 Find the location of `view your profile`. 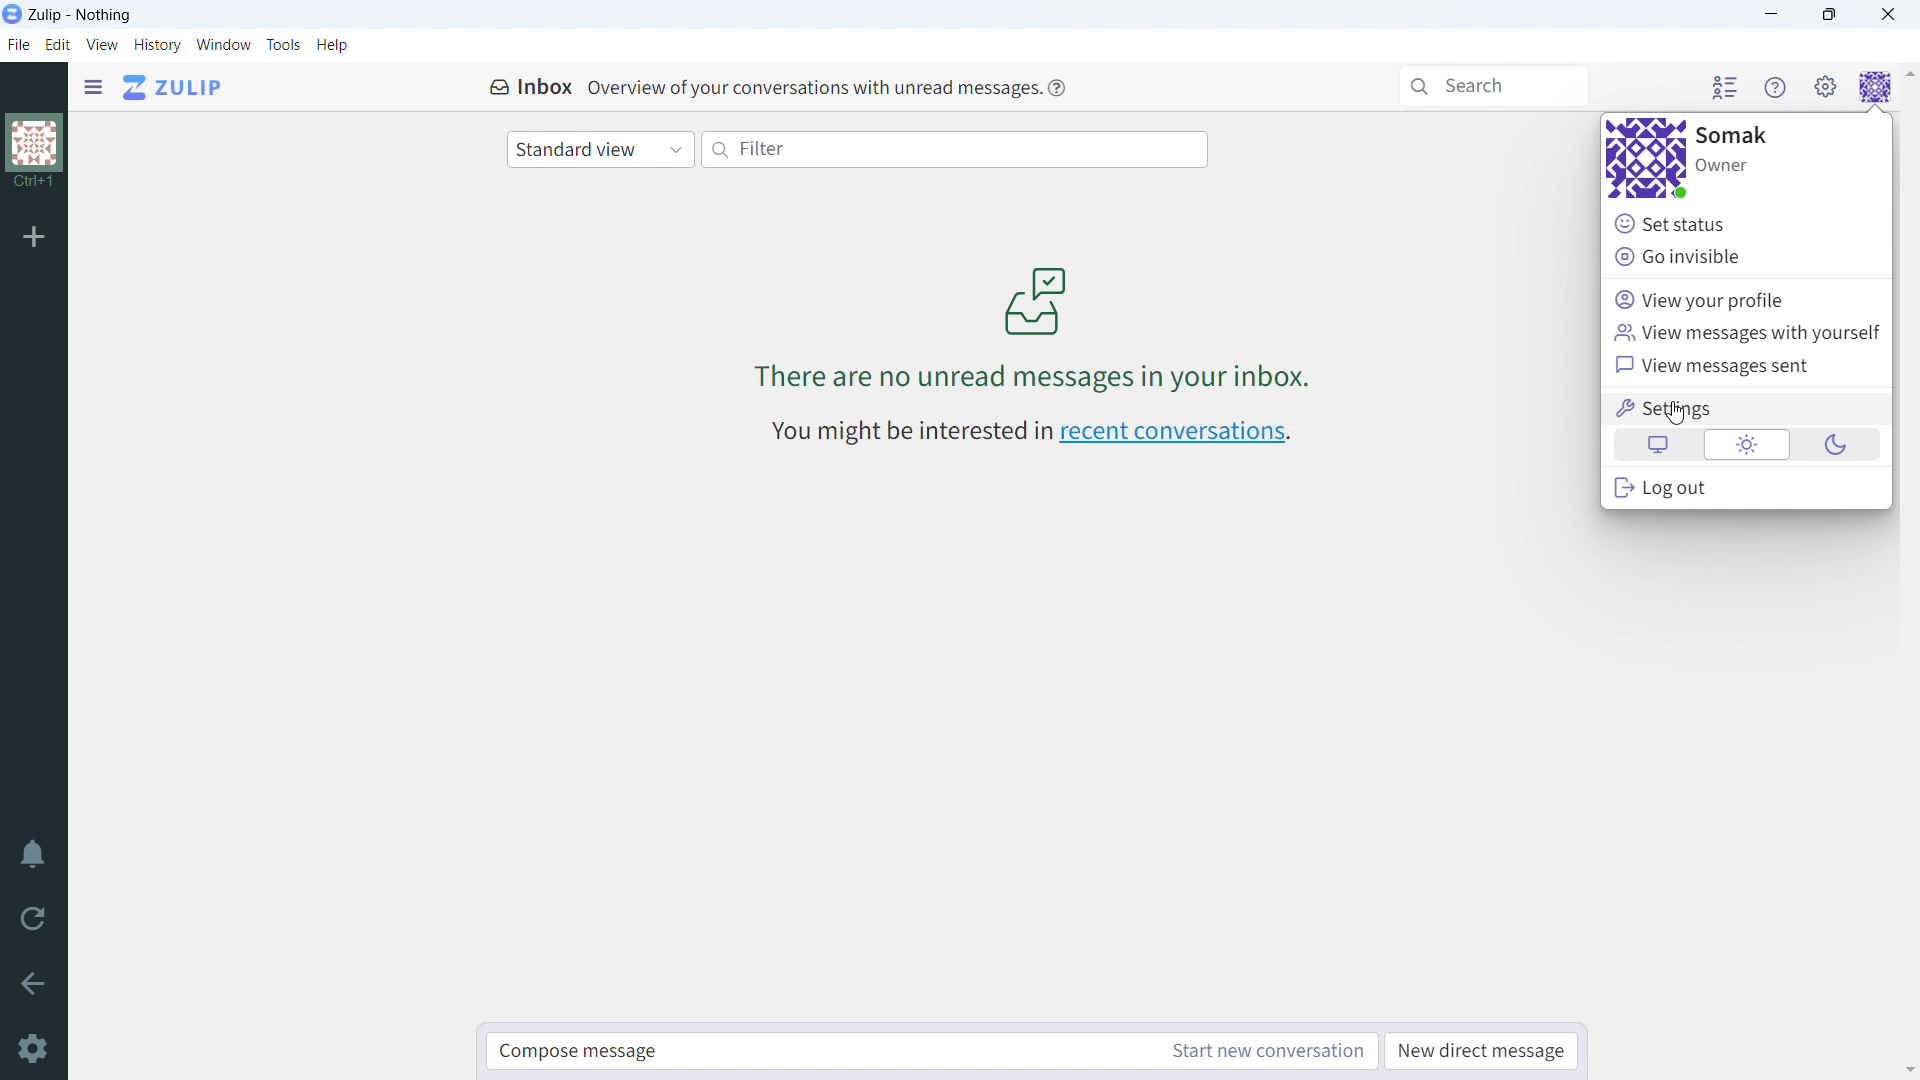

view your profile is located at coordinates (1745, 300).